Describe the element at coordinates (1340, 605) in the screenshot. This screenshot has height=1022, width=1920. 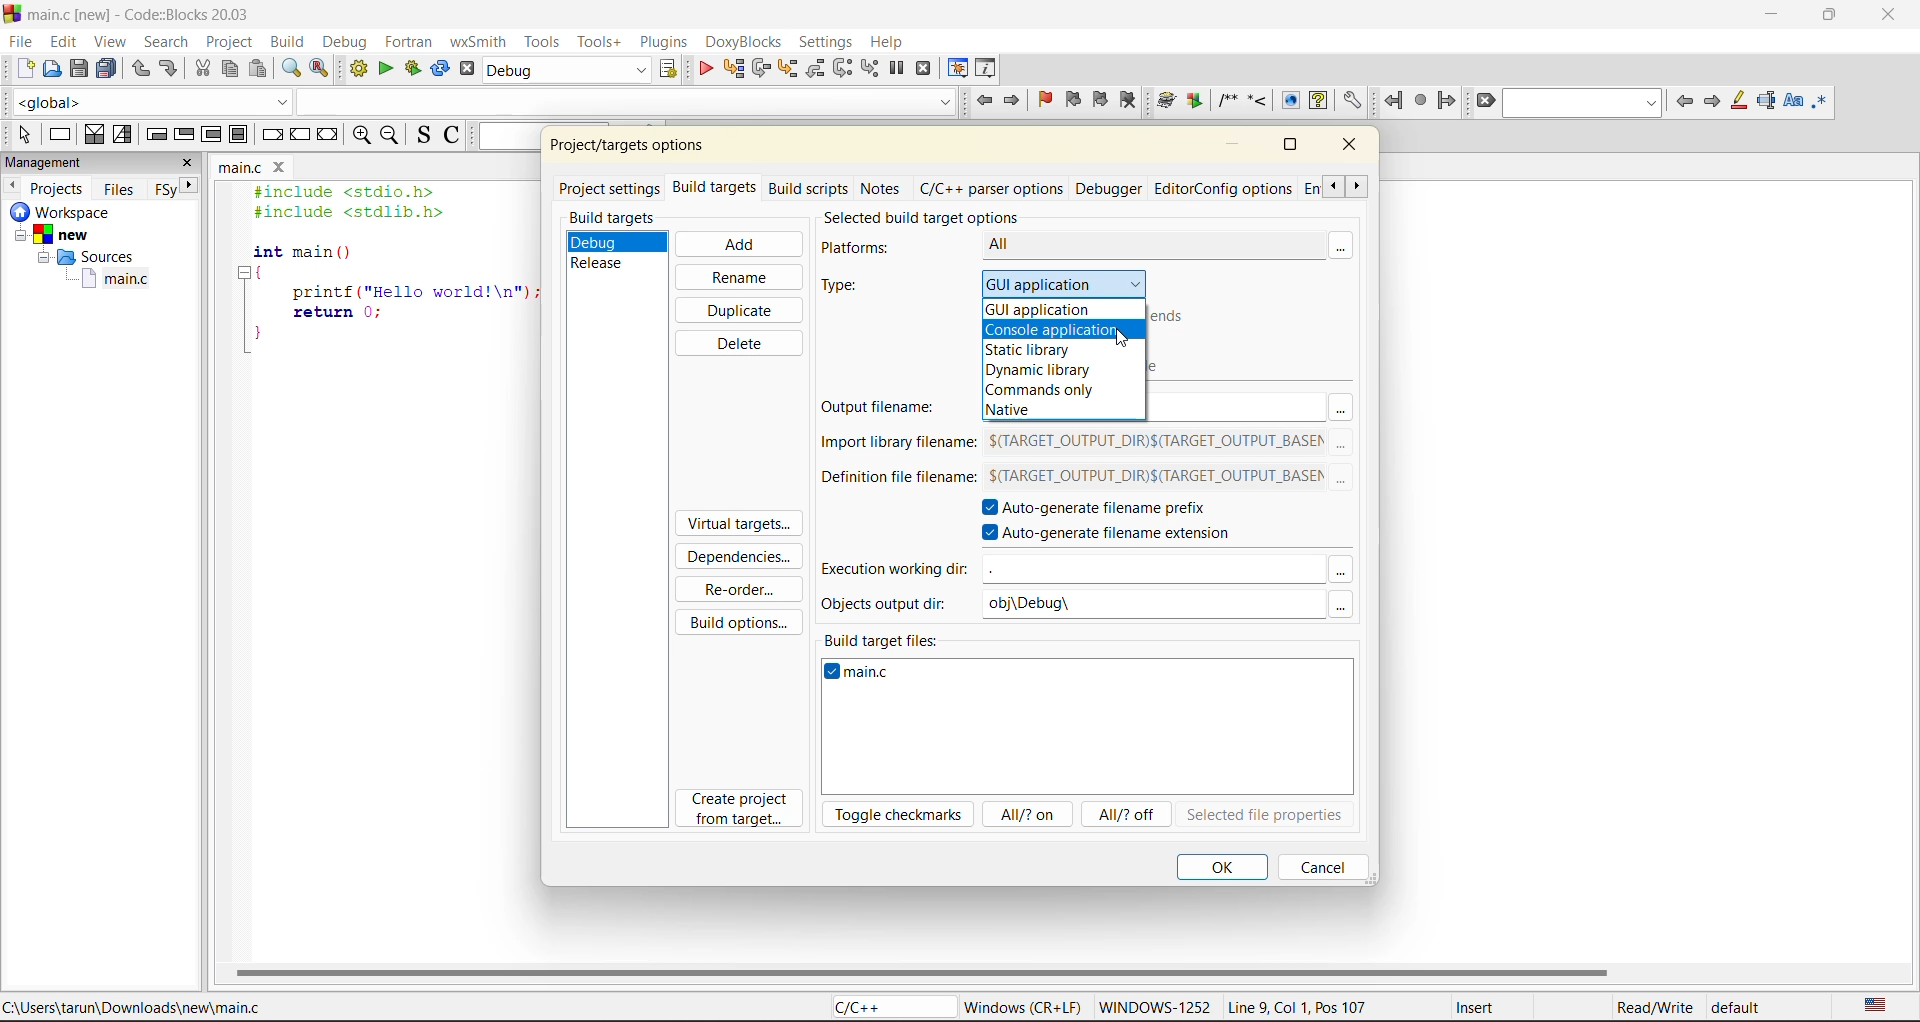
I see `More` at that location.